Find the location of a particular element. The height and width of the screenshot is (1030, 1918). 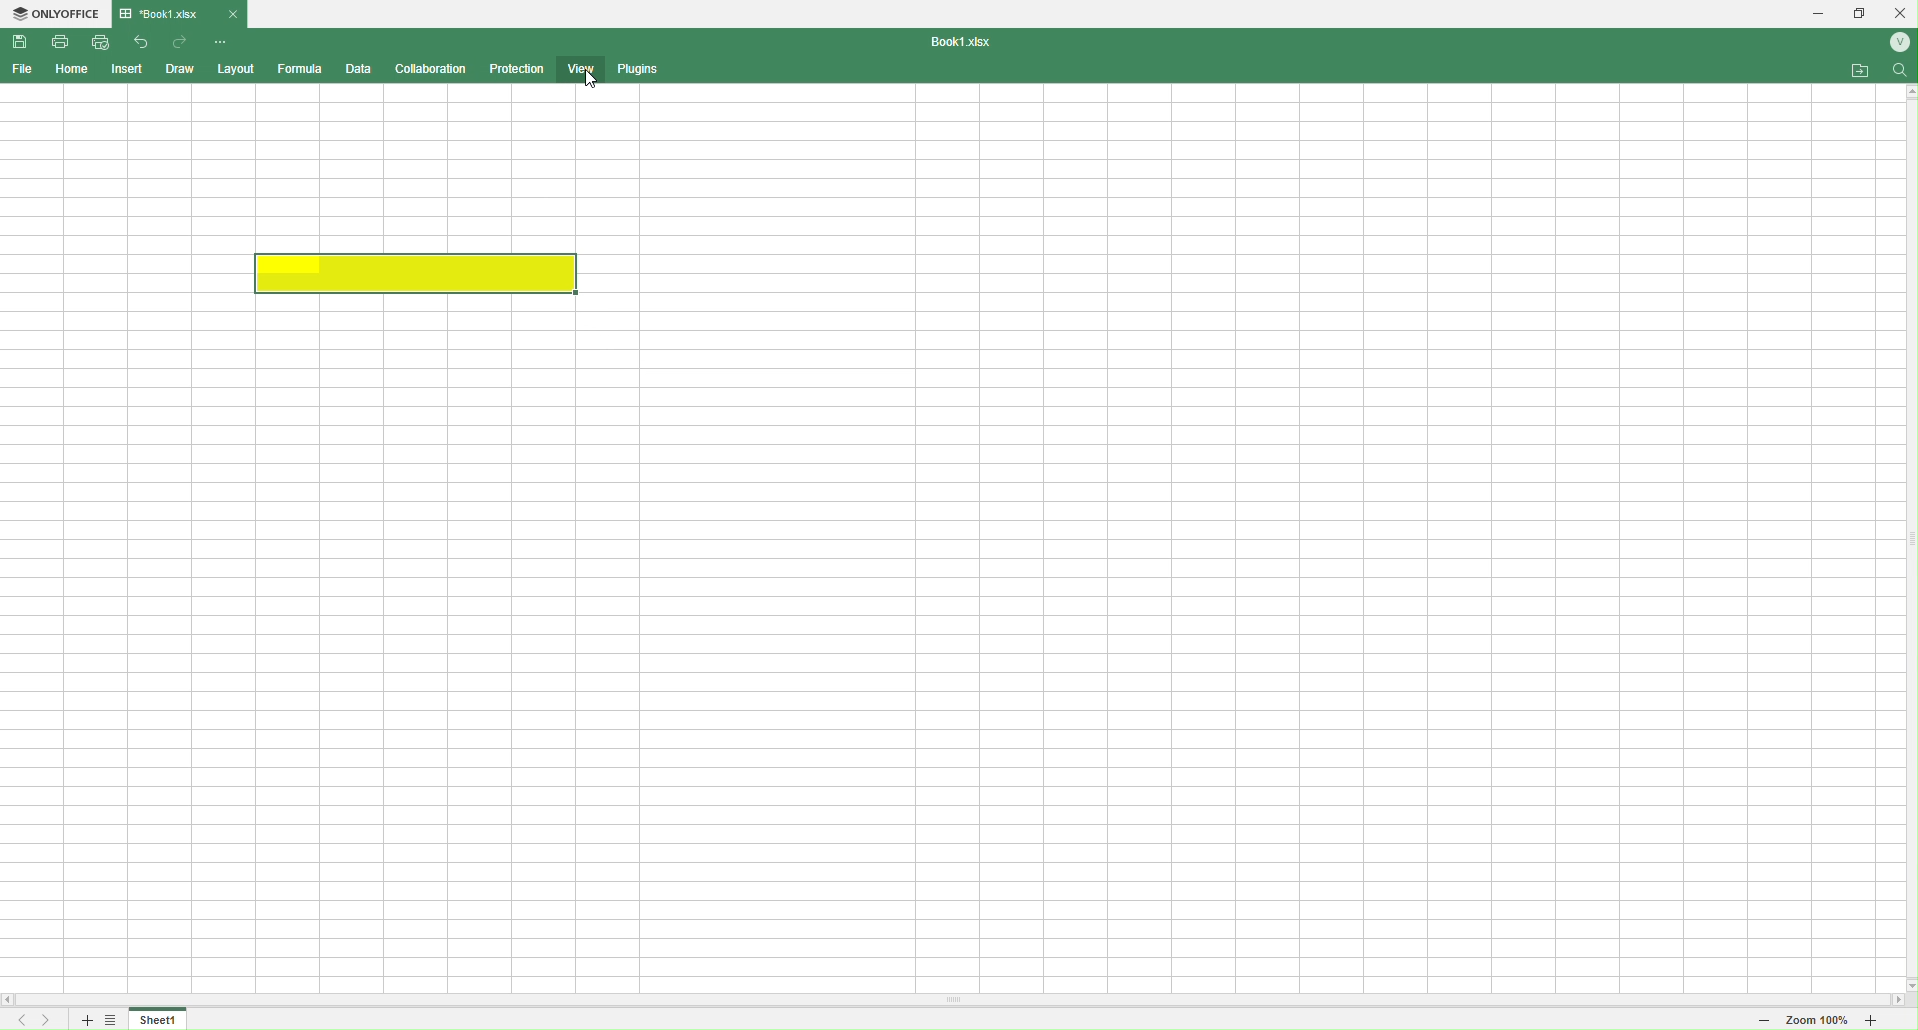

Print is located at coordinates (59, 41).